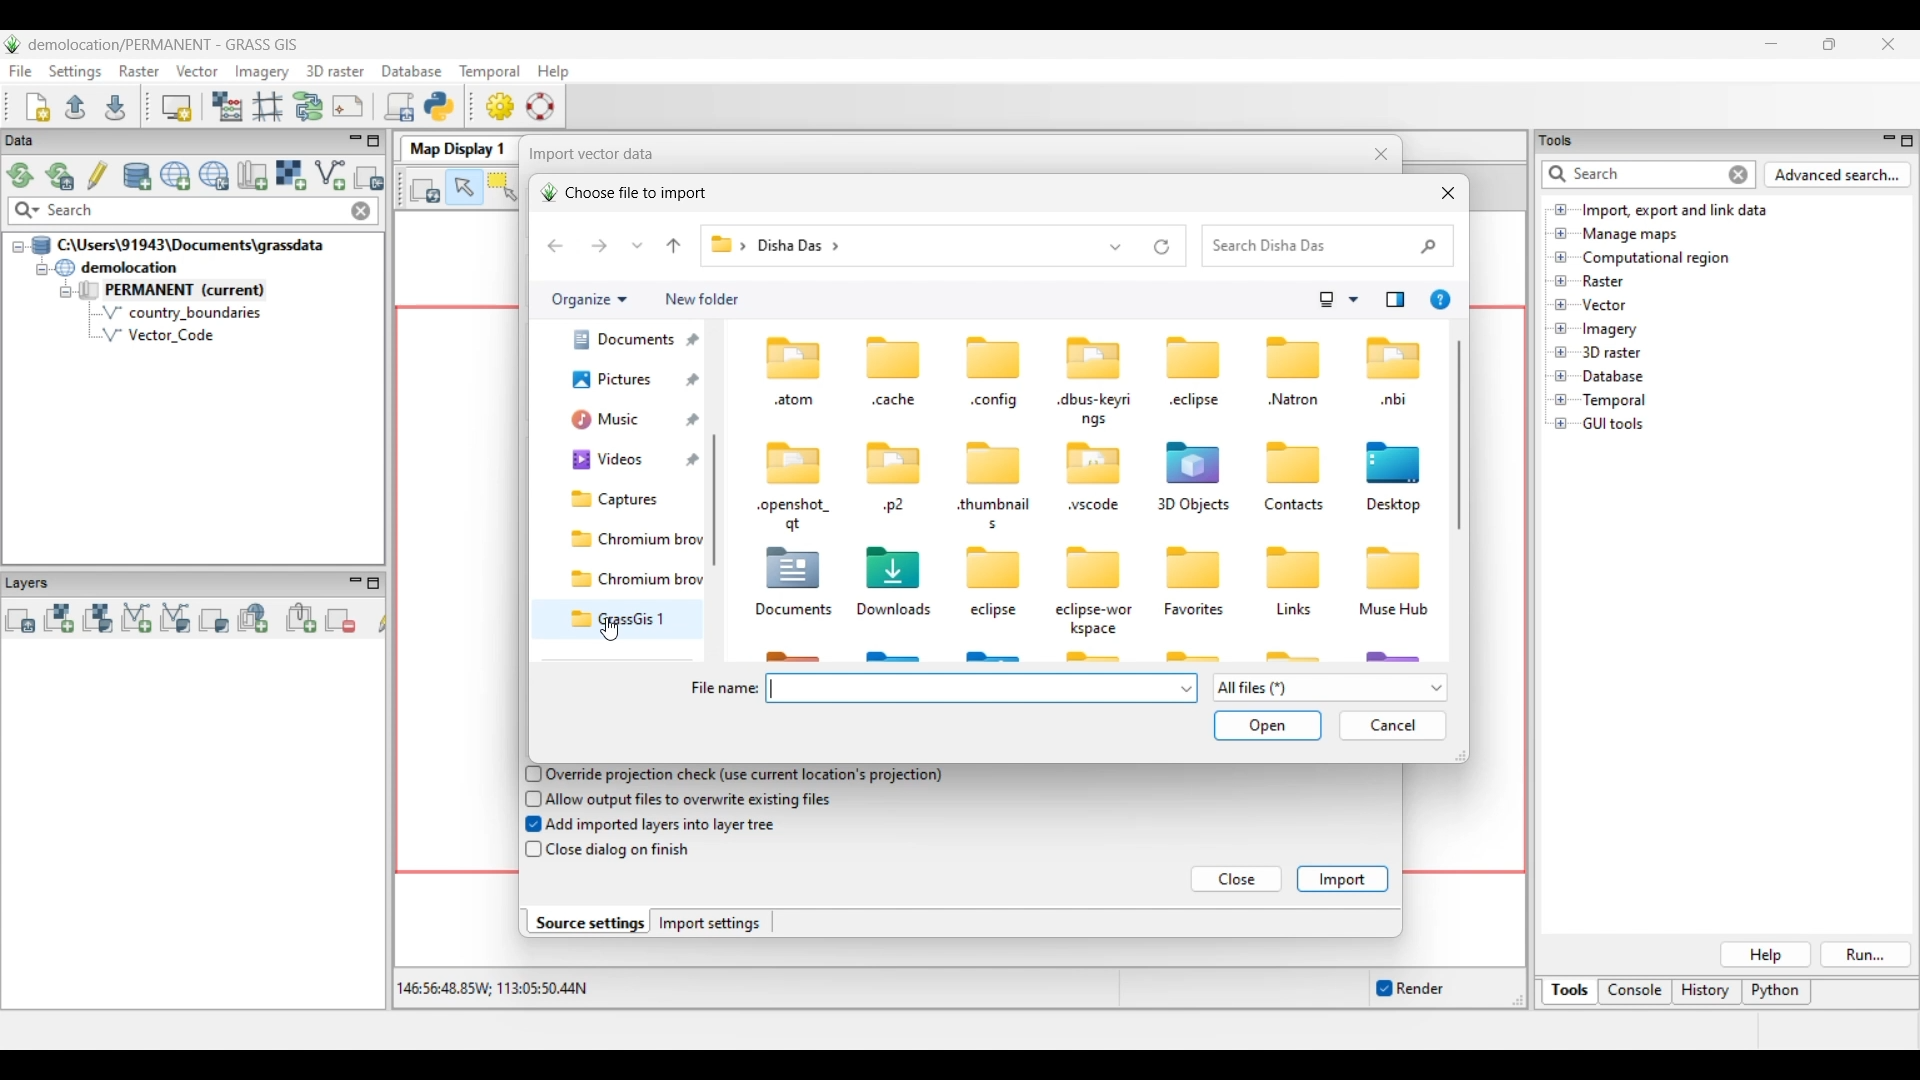  What do you see at coordinates (1197, 461) in the screenshot?
I see `icon` at bounding box center [1197, 461].